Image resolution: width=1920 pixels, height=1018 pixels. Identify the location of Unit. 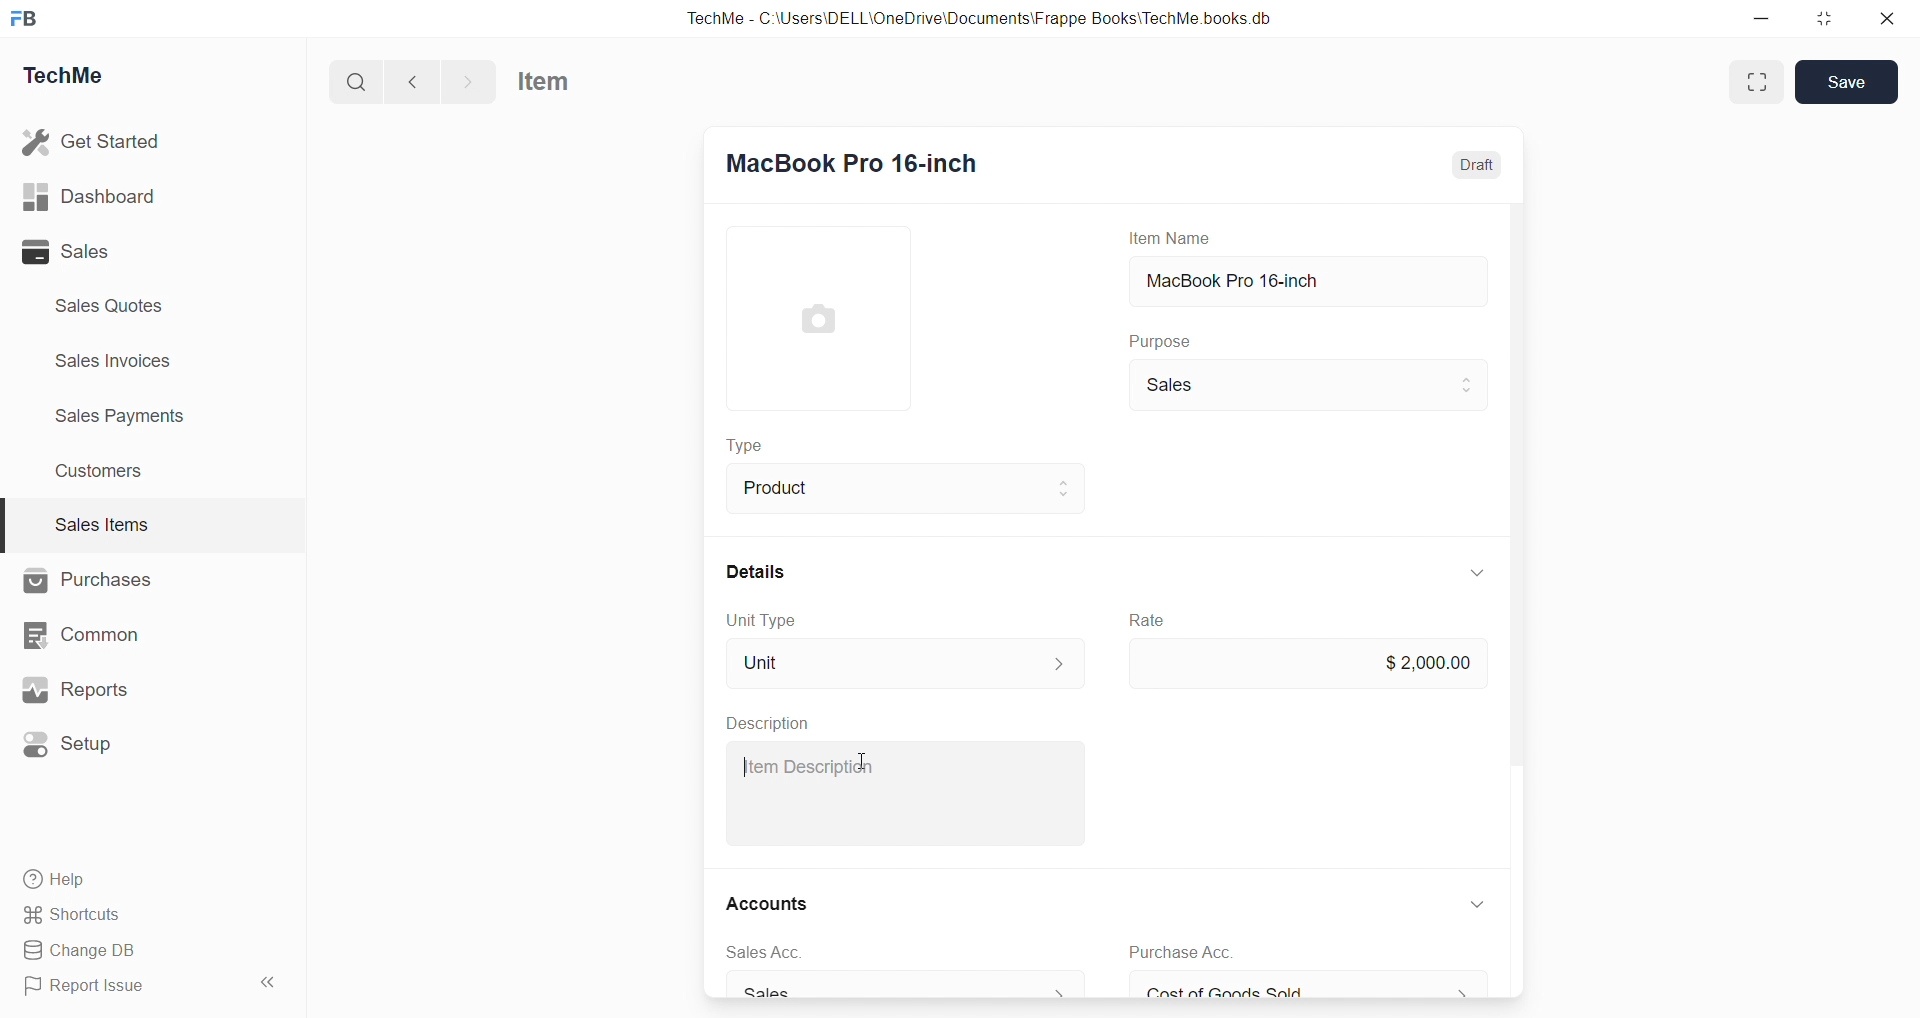
(905, 663).